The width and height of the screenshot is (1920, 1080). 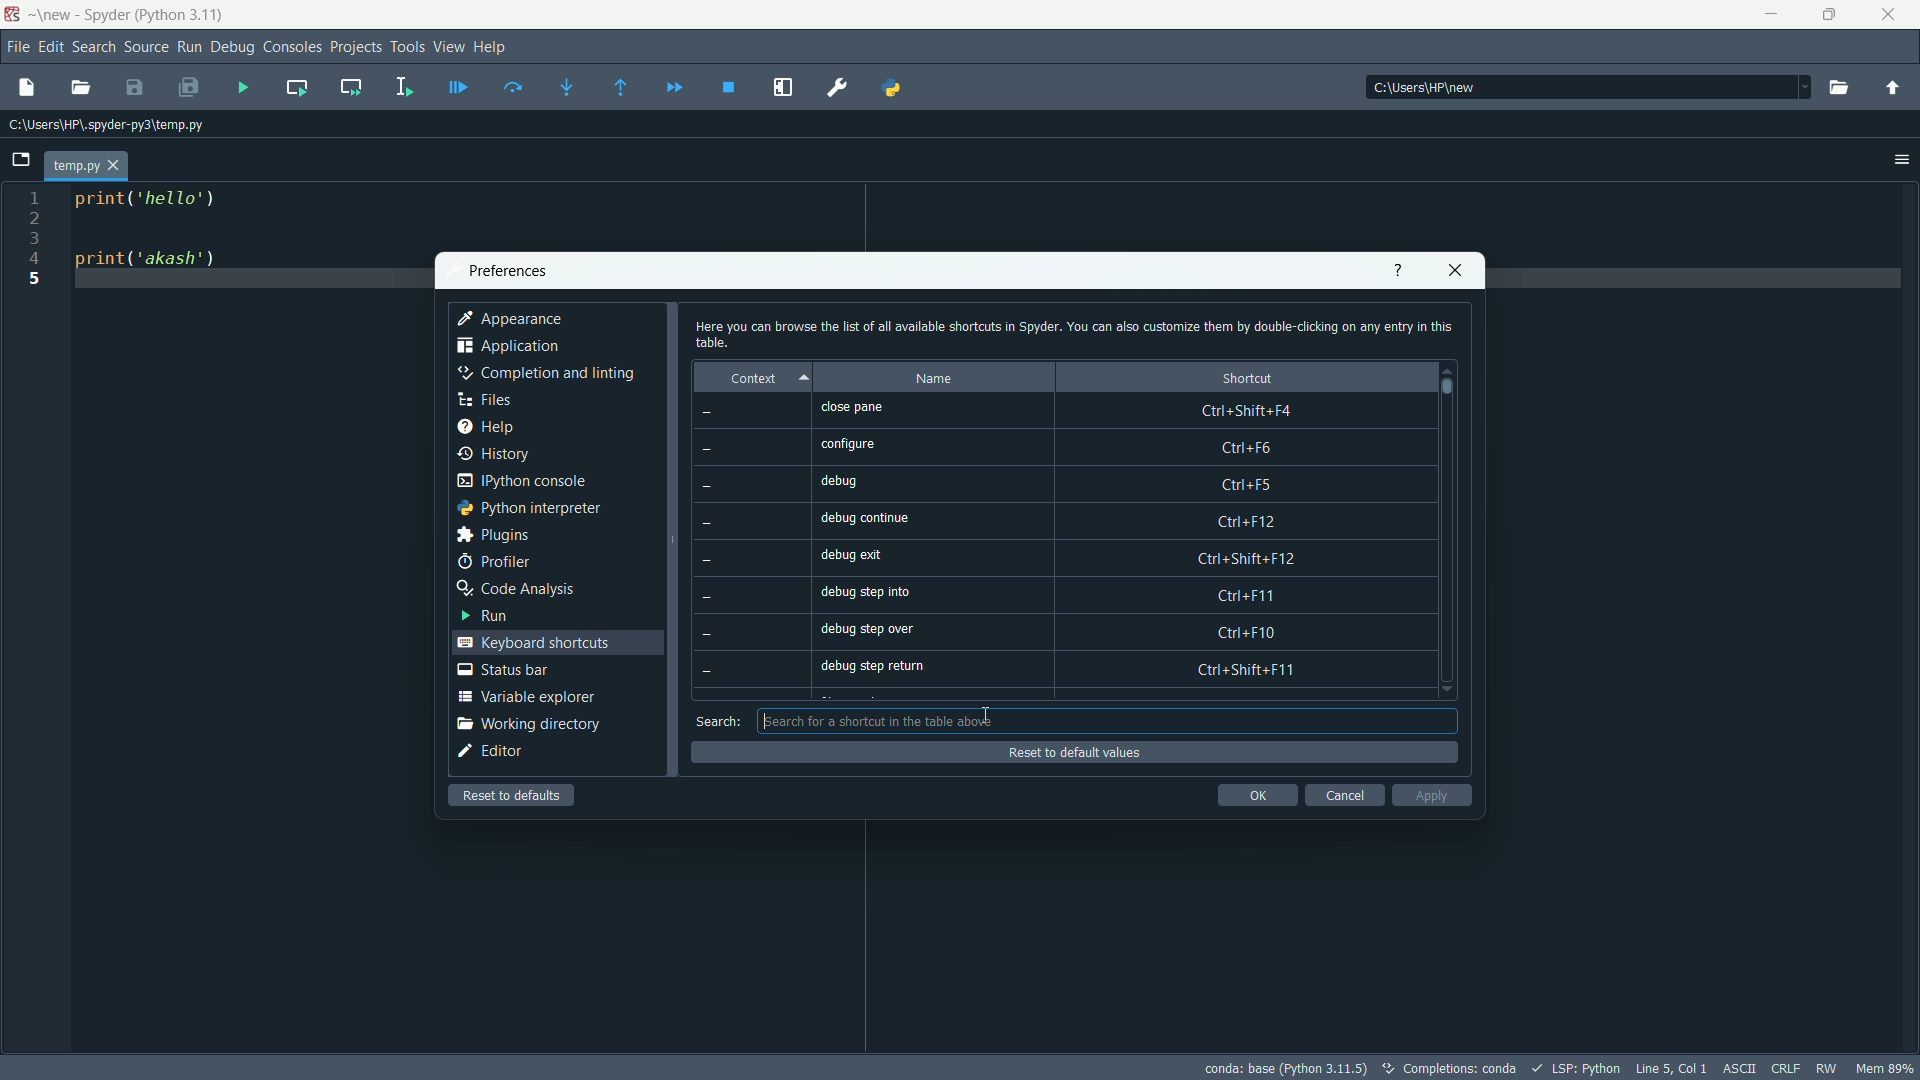 What do you see at coordinates (23, 159) in the screenshot?
I see `browse tabs` at bounding box center [23, 159].